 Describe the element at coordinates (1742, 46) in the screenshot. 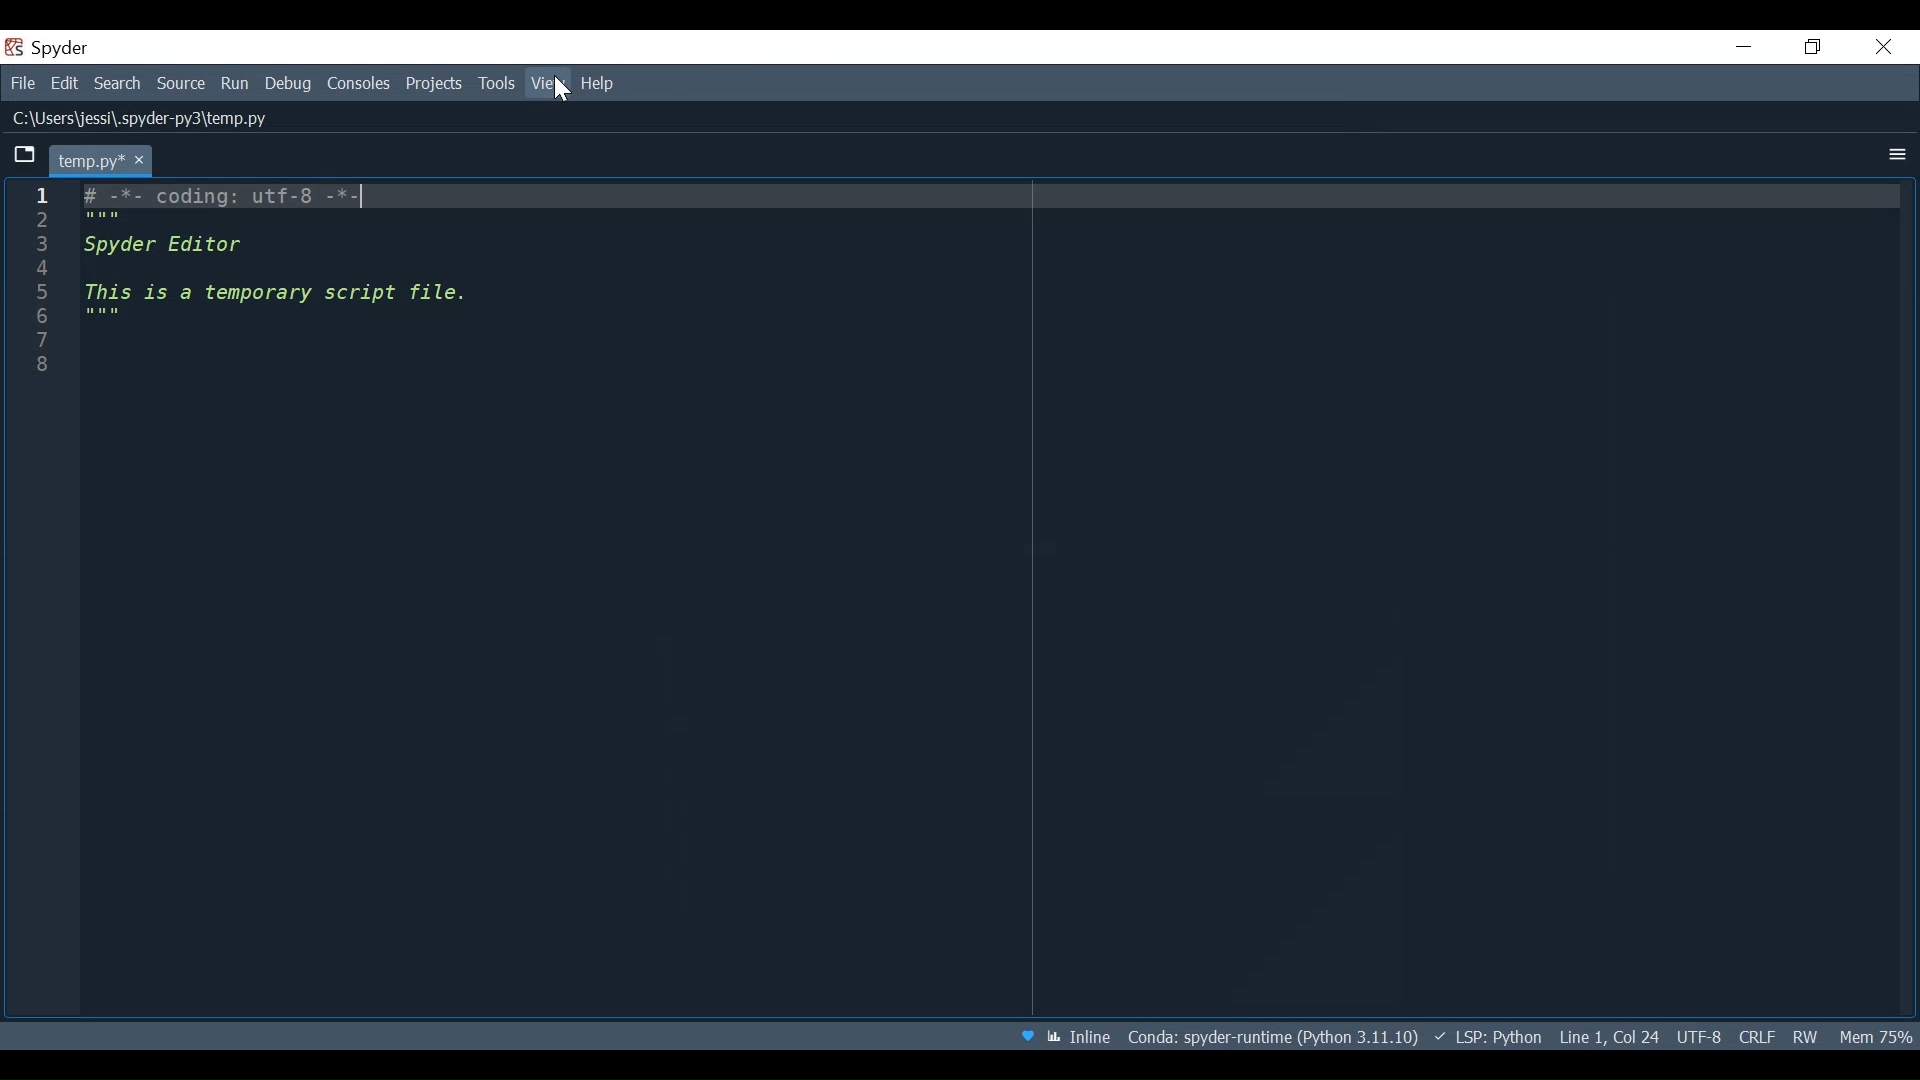

I see `minimize` at that location.